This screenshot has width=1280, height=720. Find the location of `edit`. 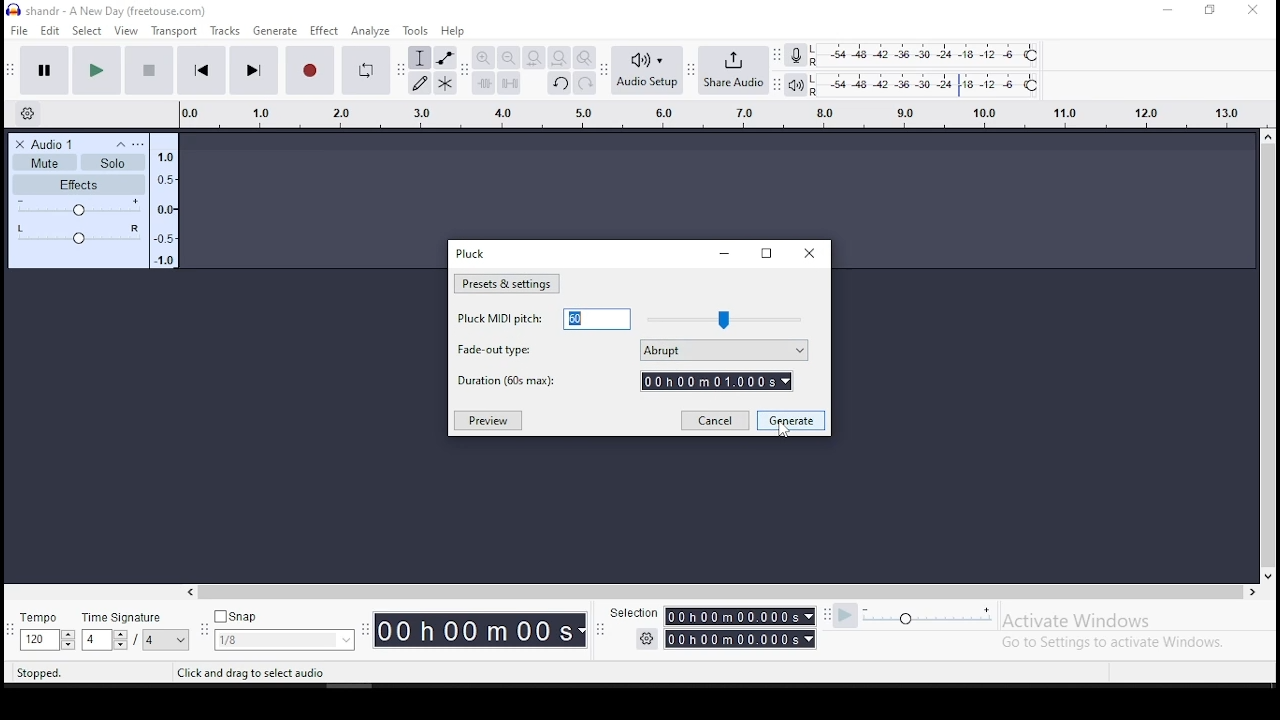

edit is located at coordinates (52, 31).